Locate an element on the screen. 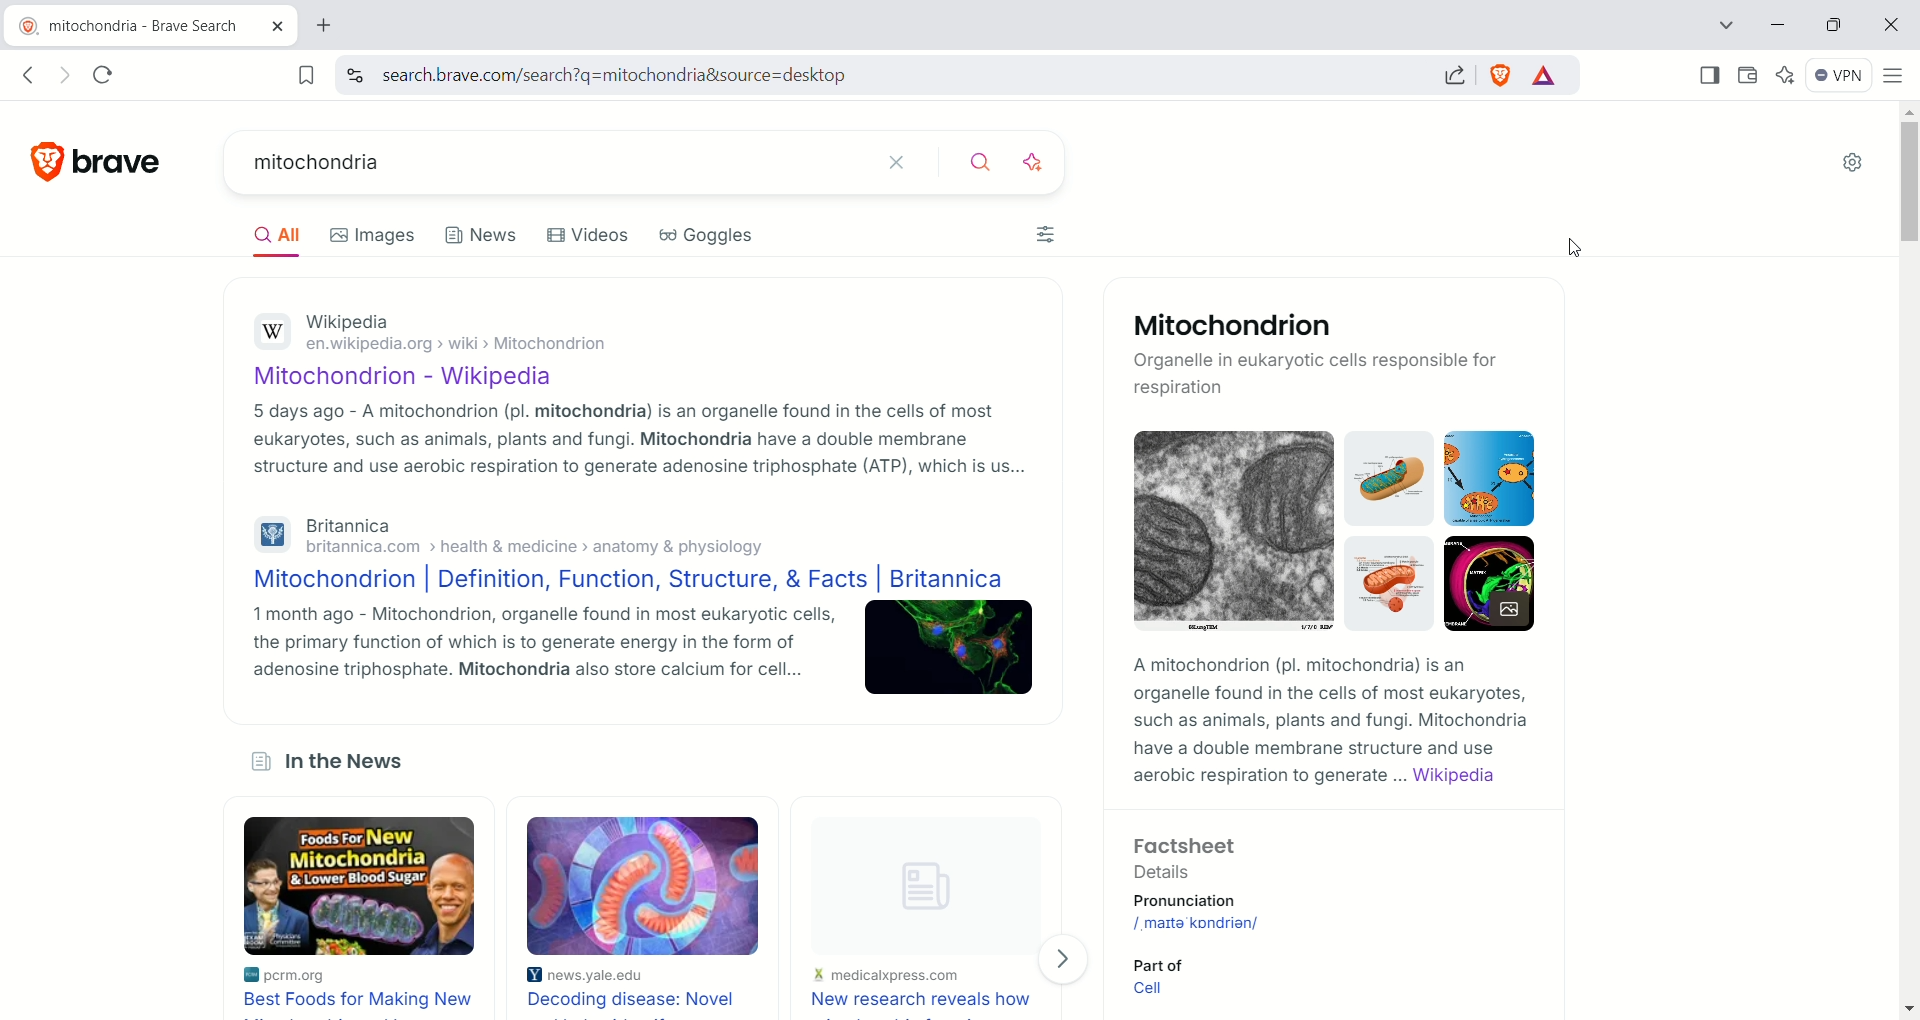 The height and width of the screenshot is (1020, 1920). Image is located at coordinates (1390, 481).